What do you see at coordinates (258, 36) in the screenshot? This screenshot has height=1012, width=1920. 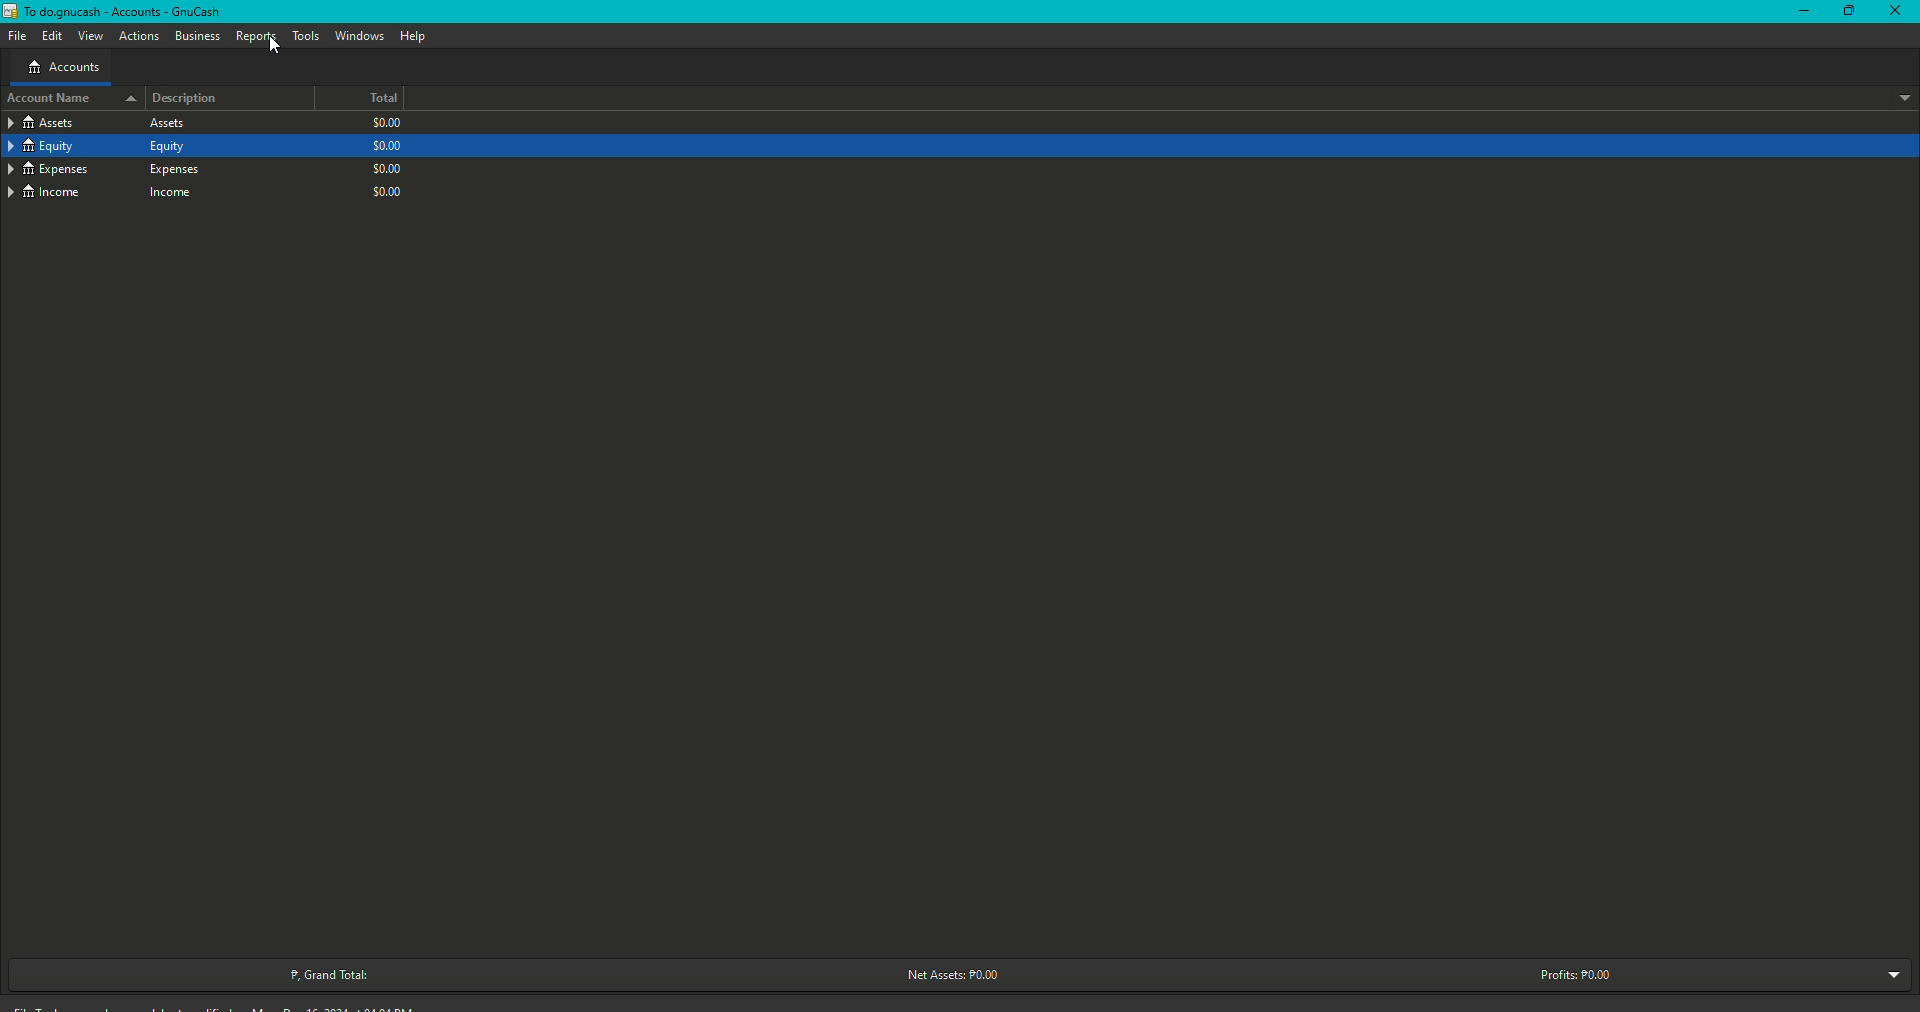 I see `Reports` at bounding box center [258, 36].